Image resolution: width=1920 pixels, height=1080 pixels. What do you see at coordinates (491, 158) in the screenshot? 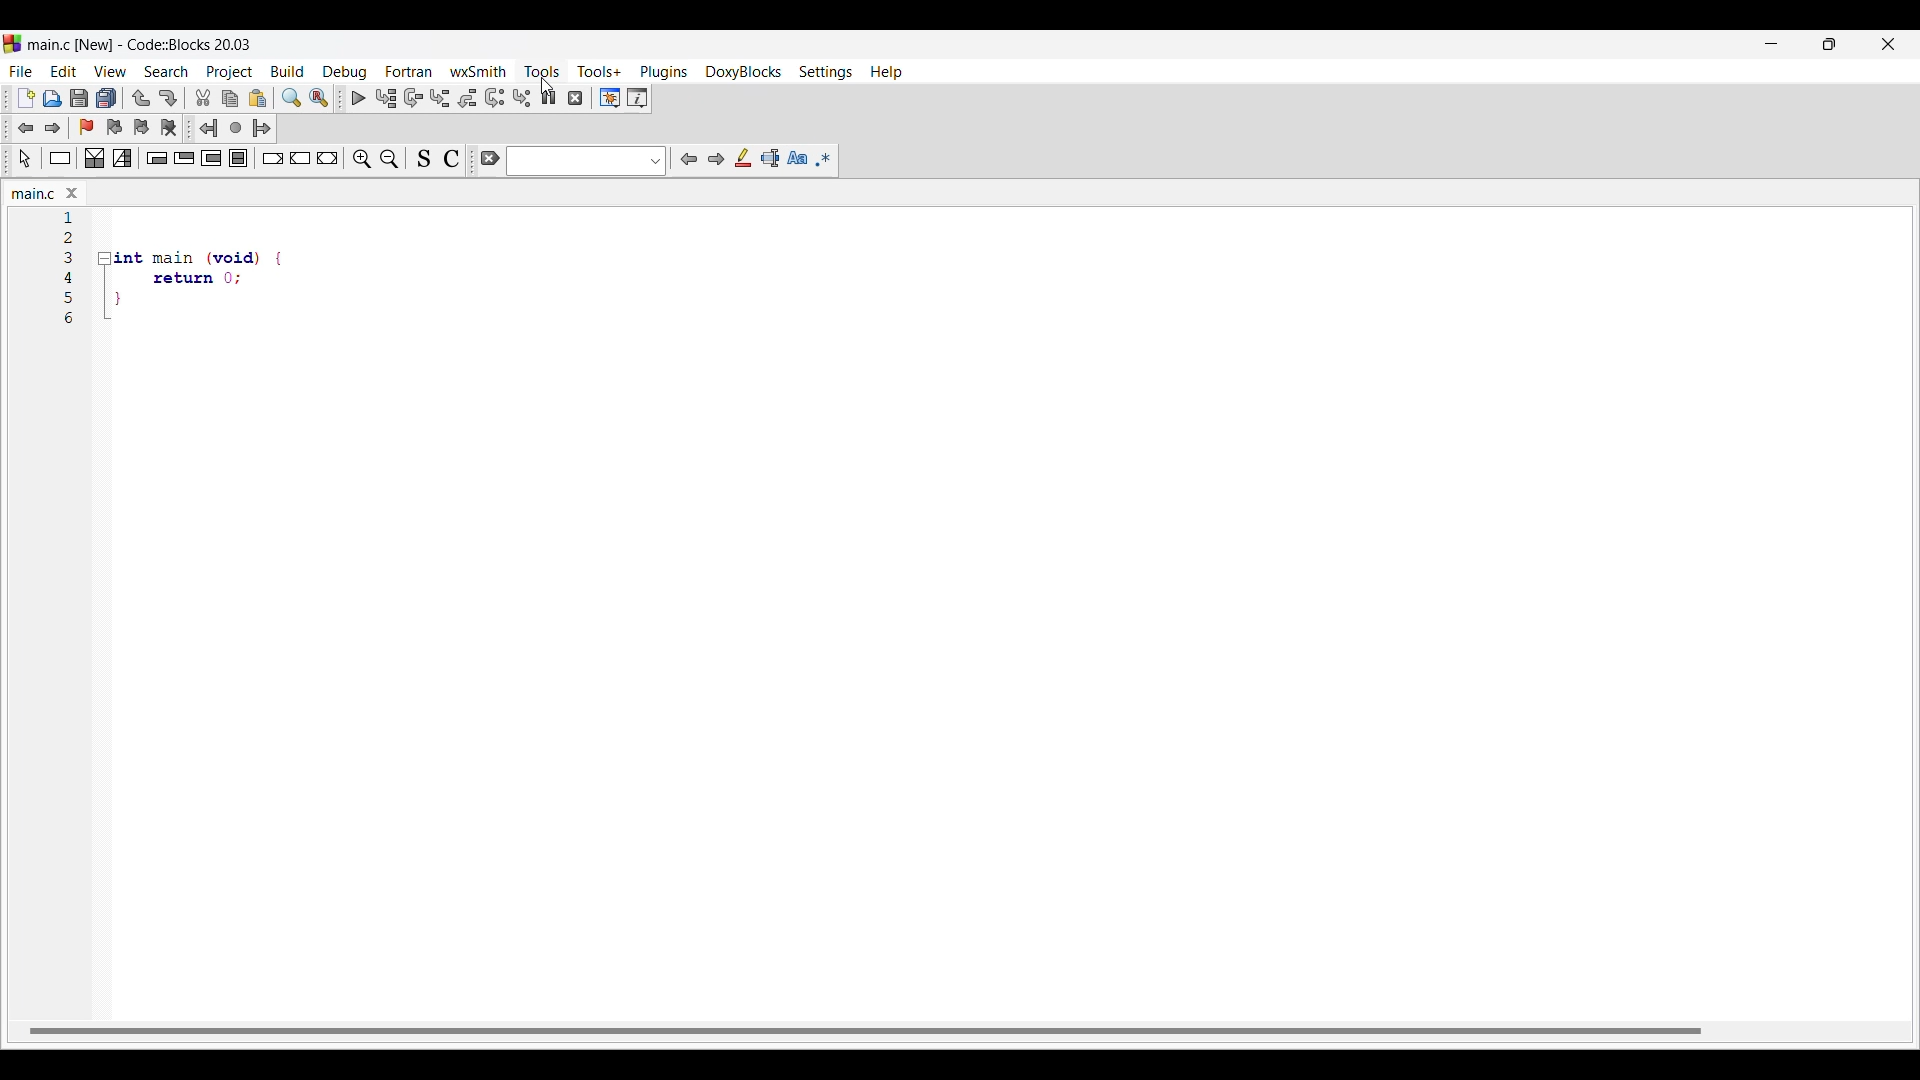
I see `Clear` at bounding box center [491, 158].